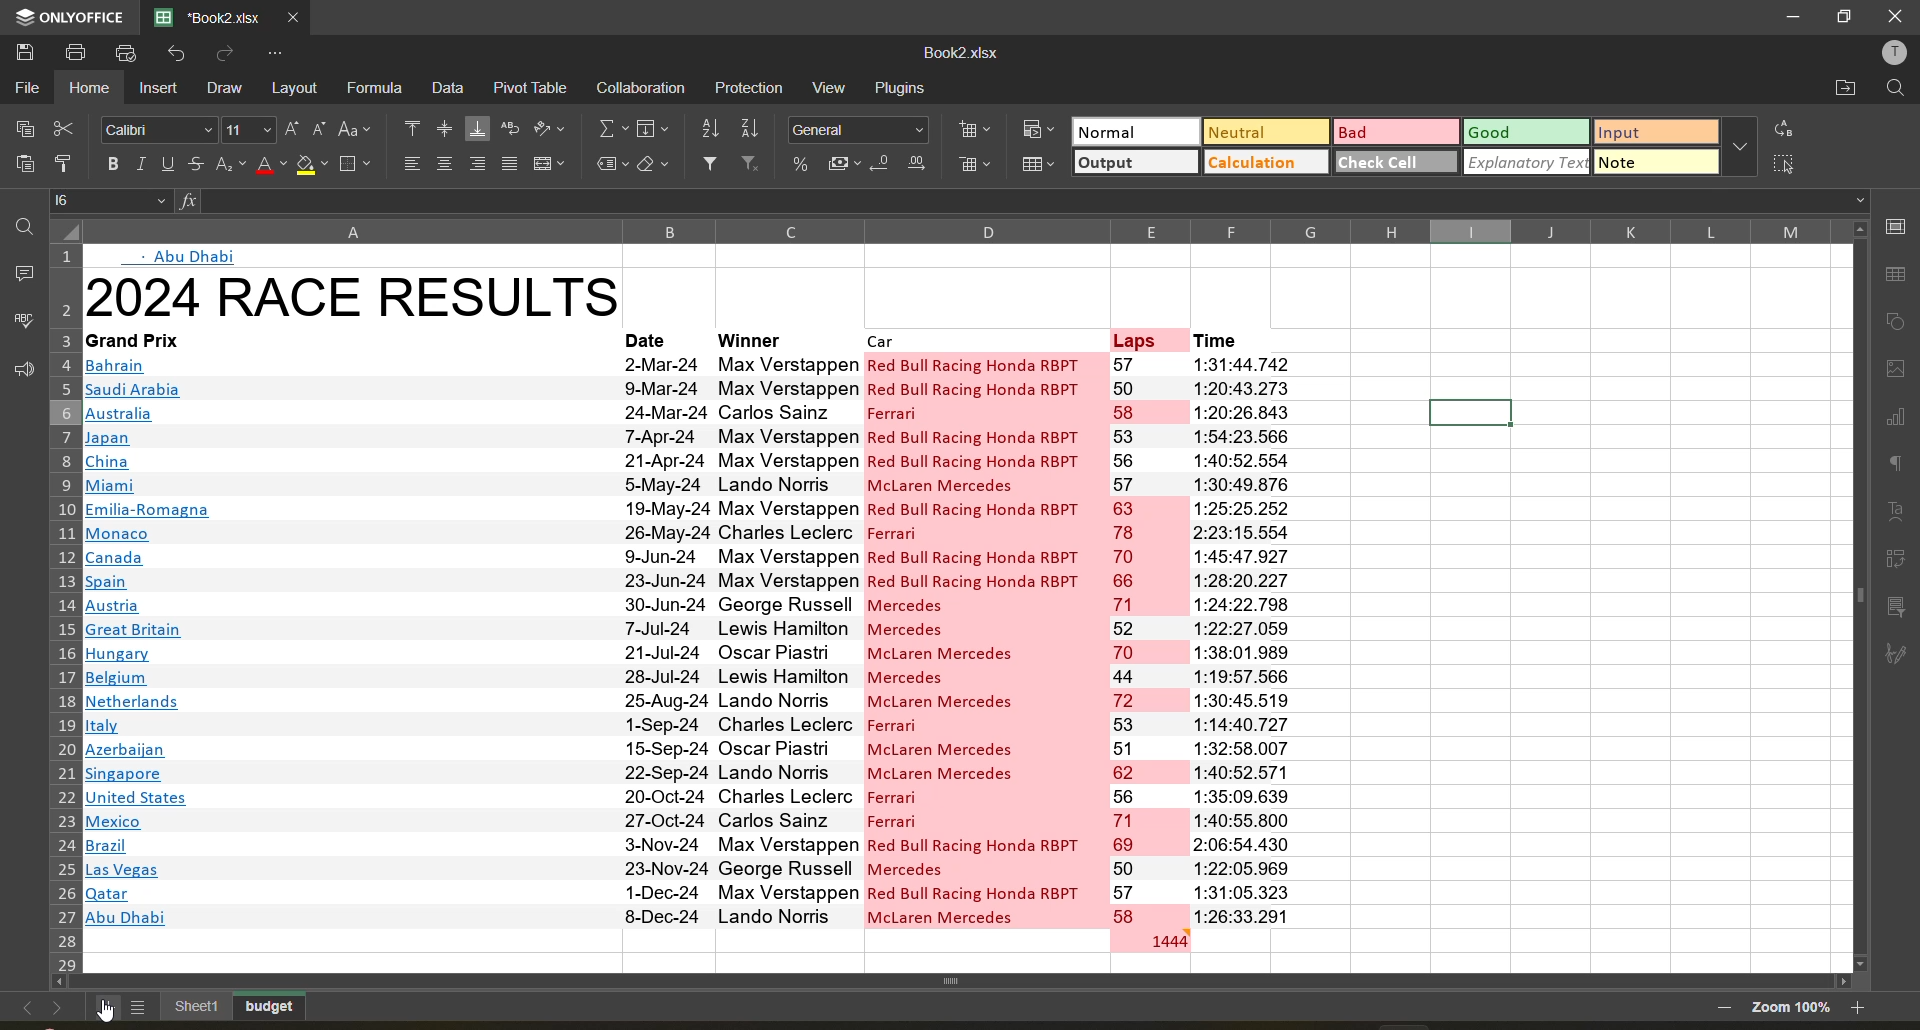  Describe the element at coordinates (111, 1013) in the screenshot. I see `cursor` at that location.